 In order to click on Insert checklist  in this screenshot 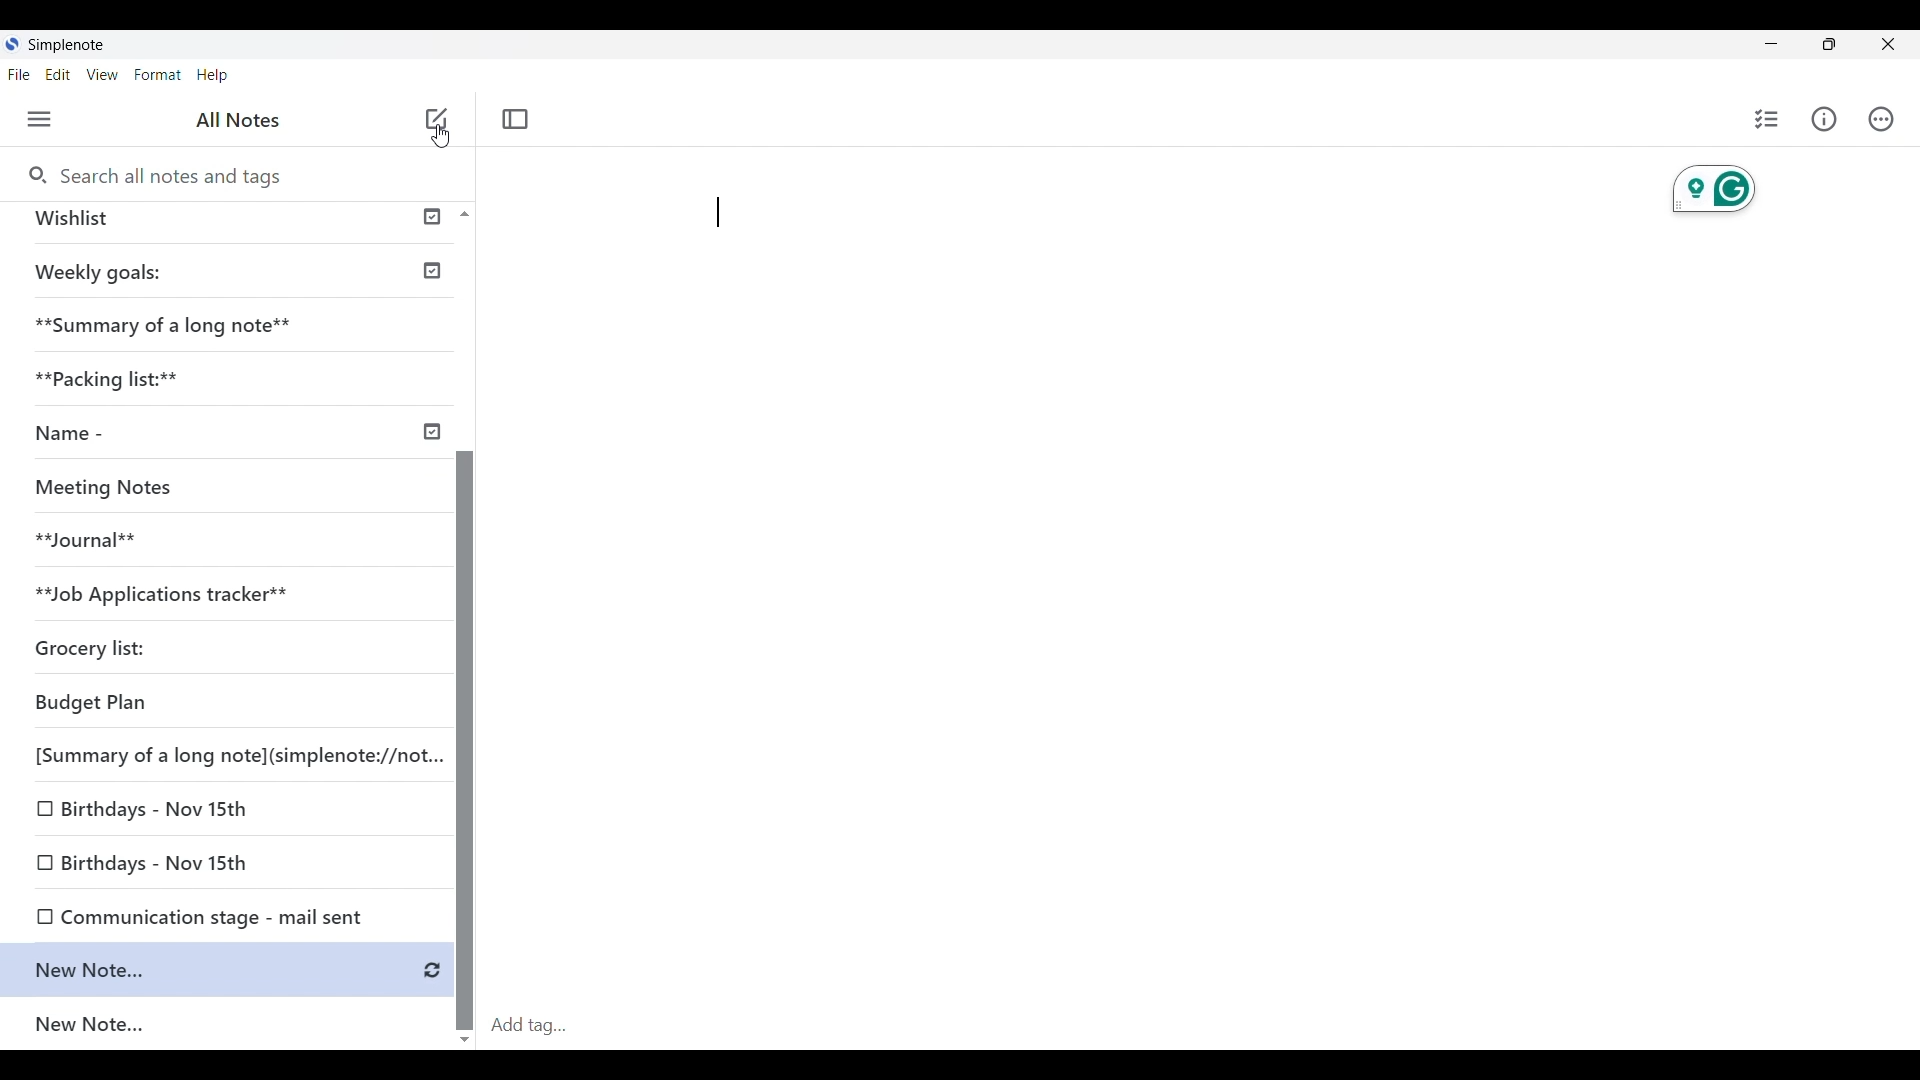, I will do `click(1768, 119)`.